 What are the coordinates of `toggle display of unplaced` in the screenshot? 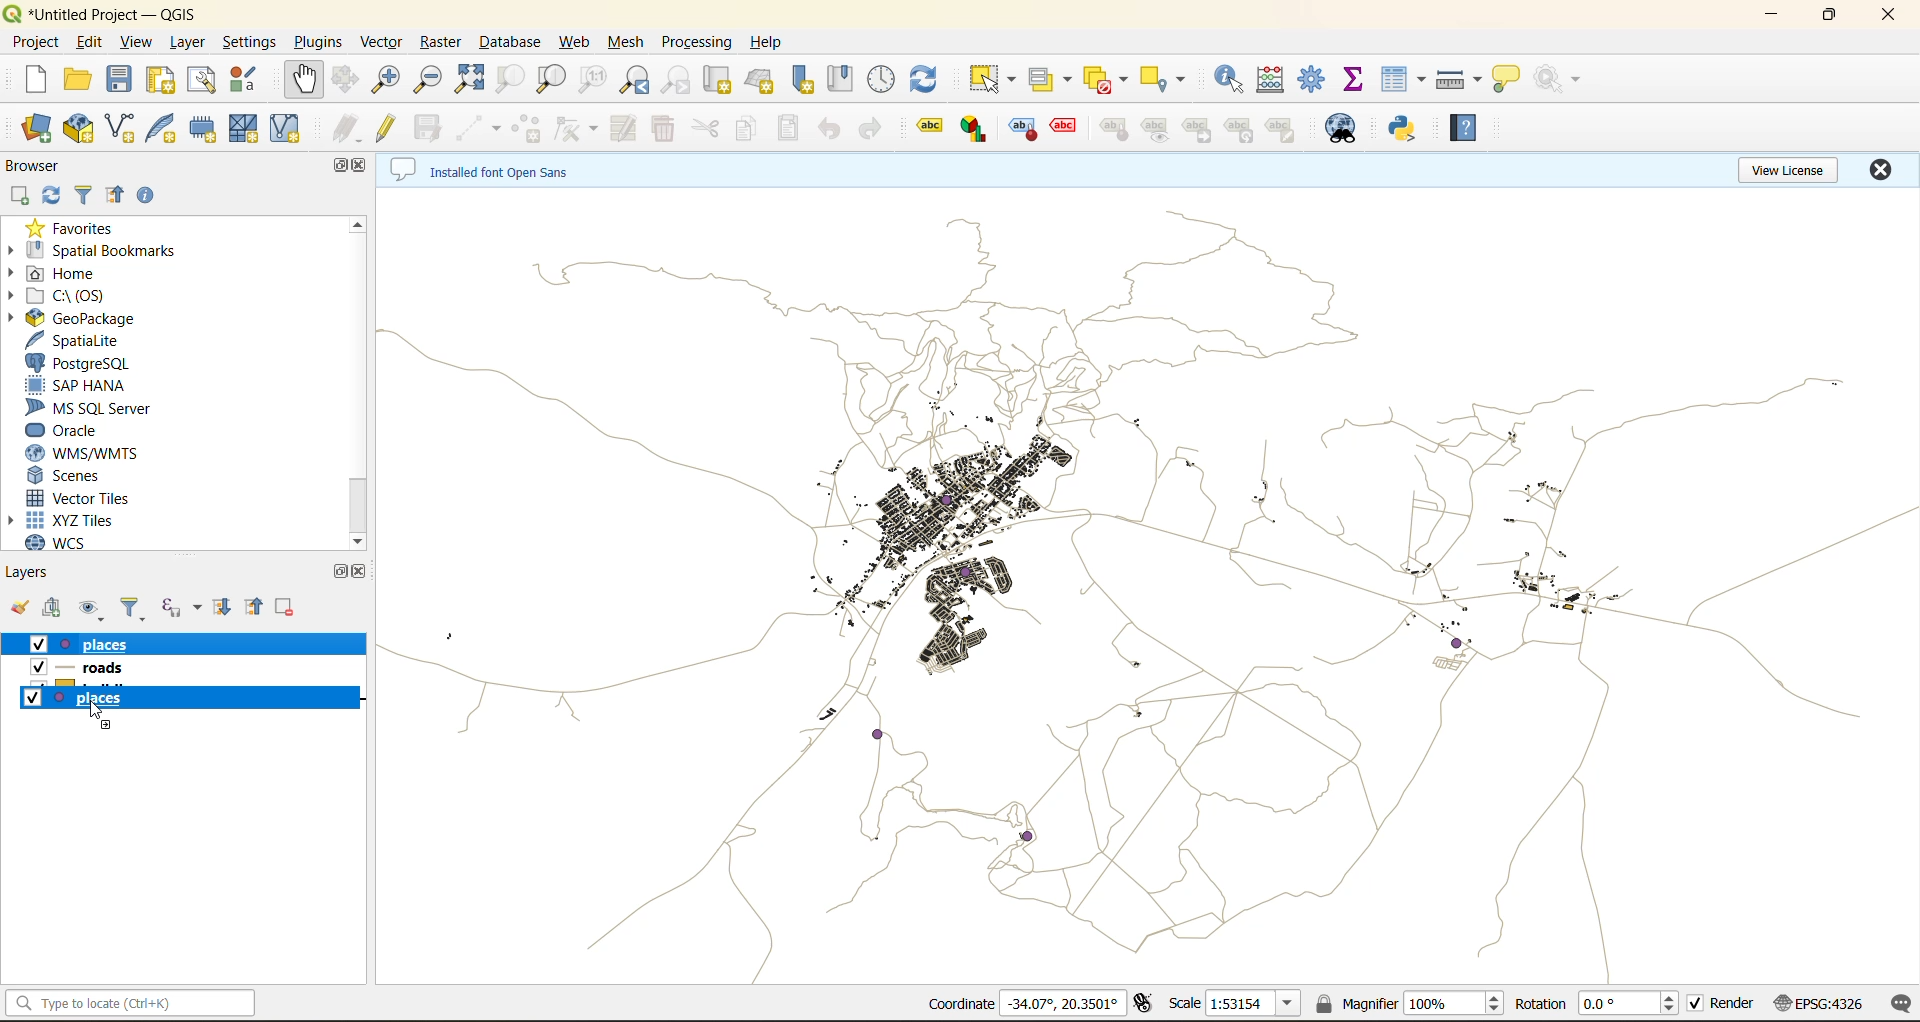 It's located at (1062, 129).